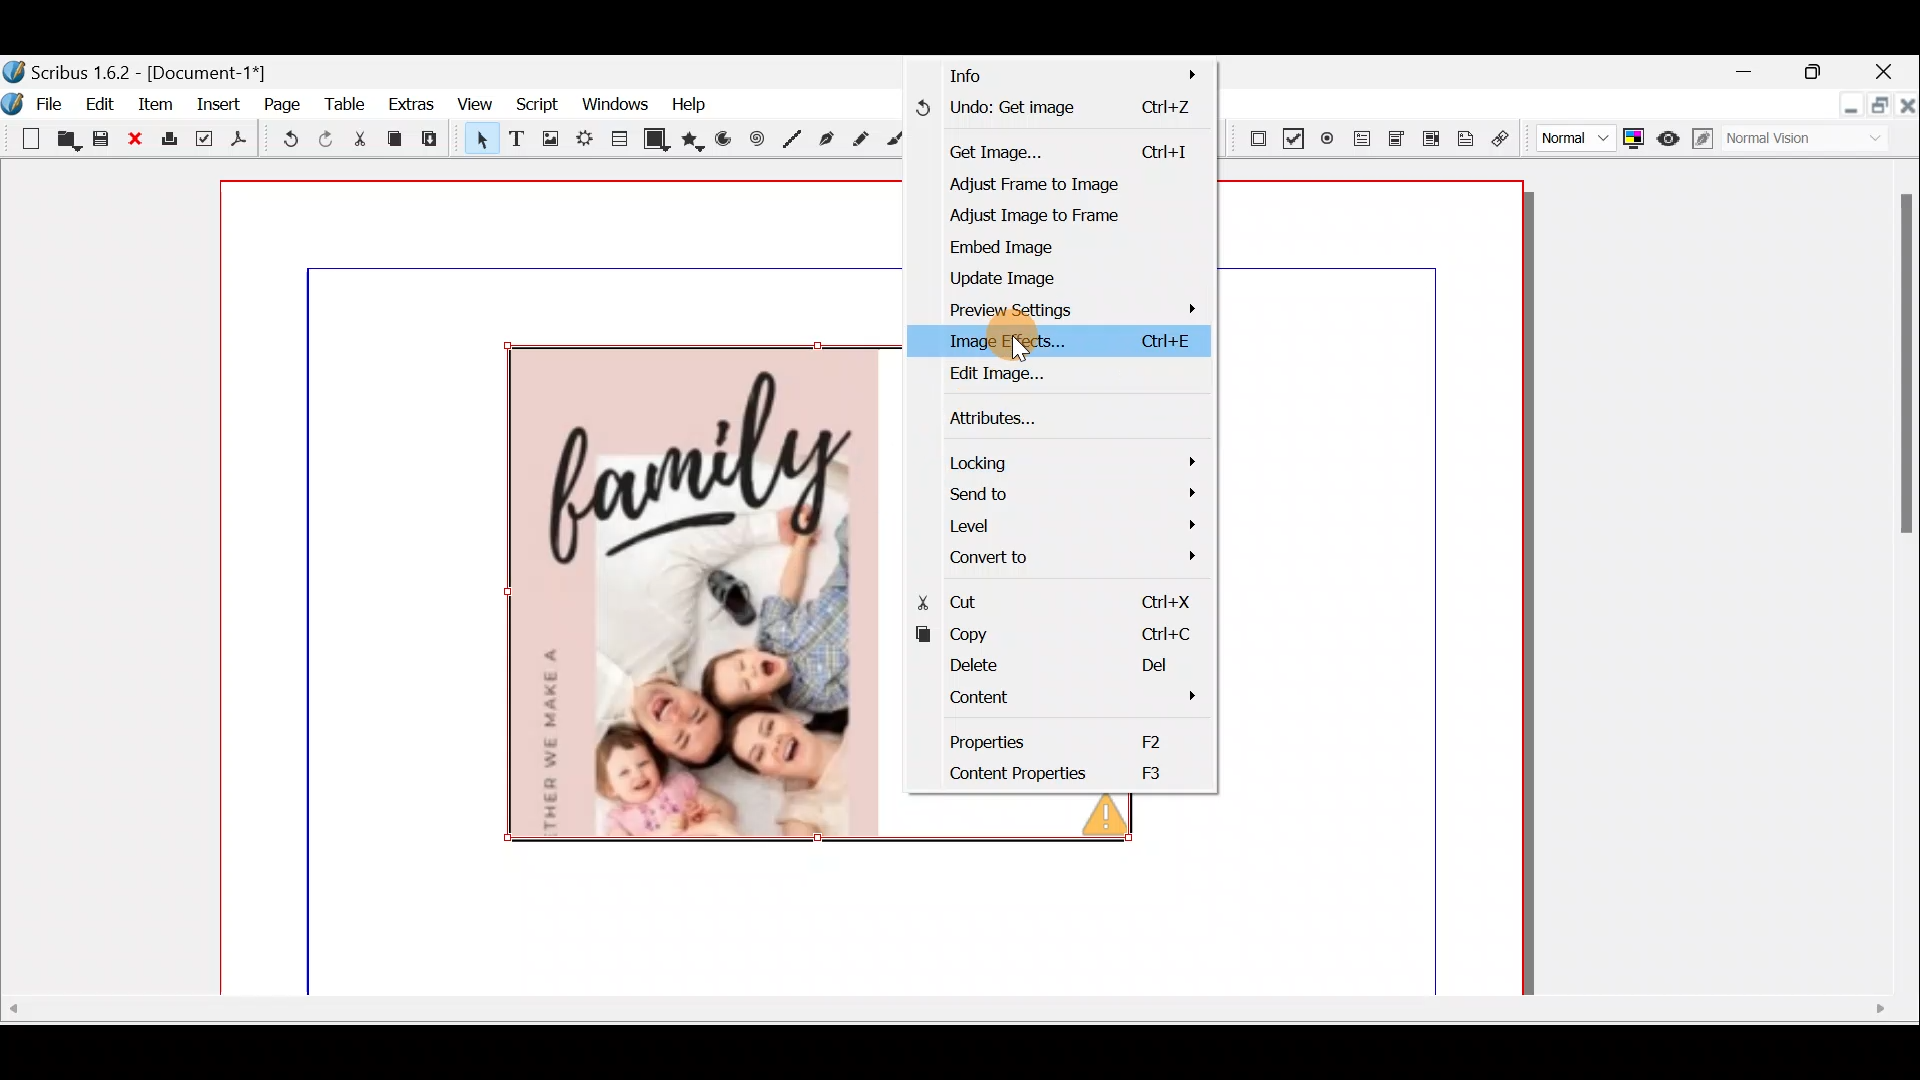  Describe the element at coordinates (1908, 109) in the screenshot. I see `Close` at that location.